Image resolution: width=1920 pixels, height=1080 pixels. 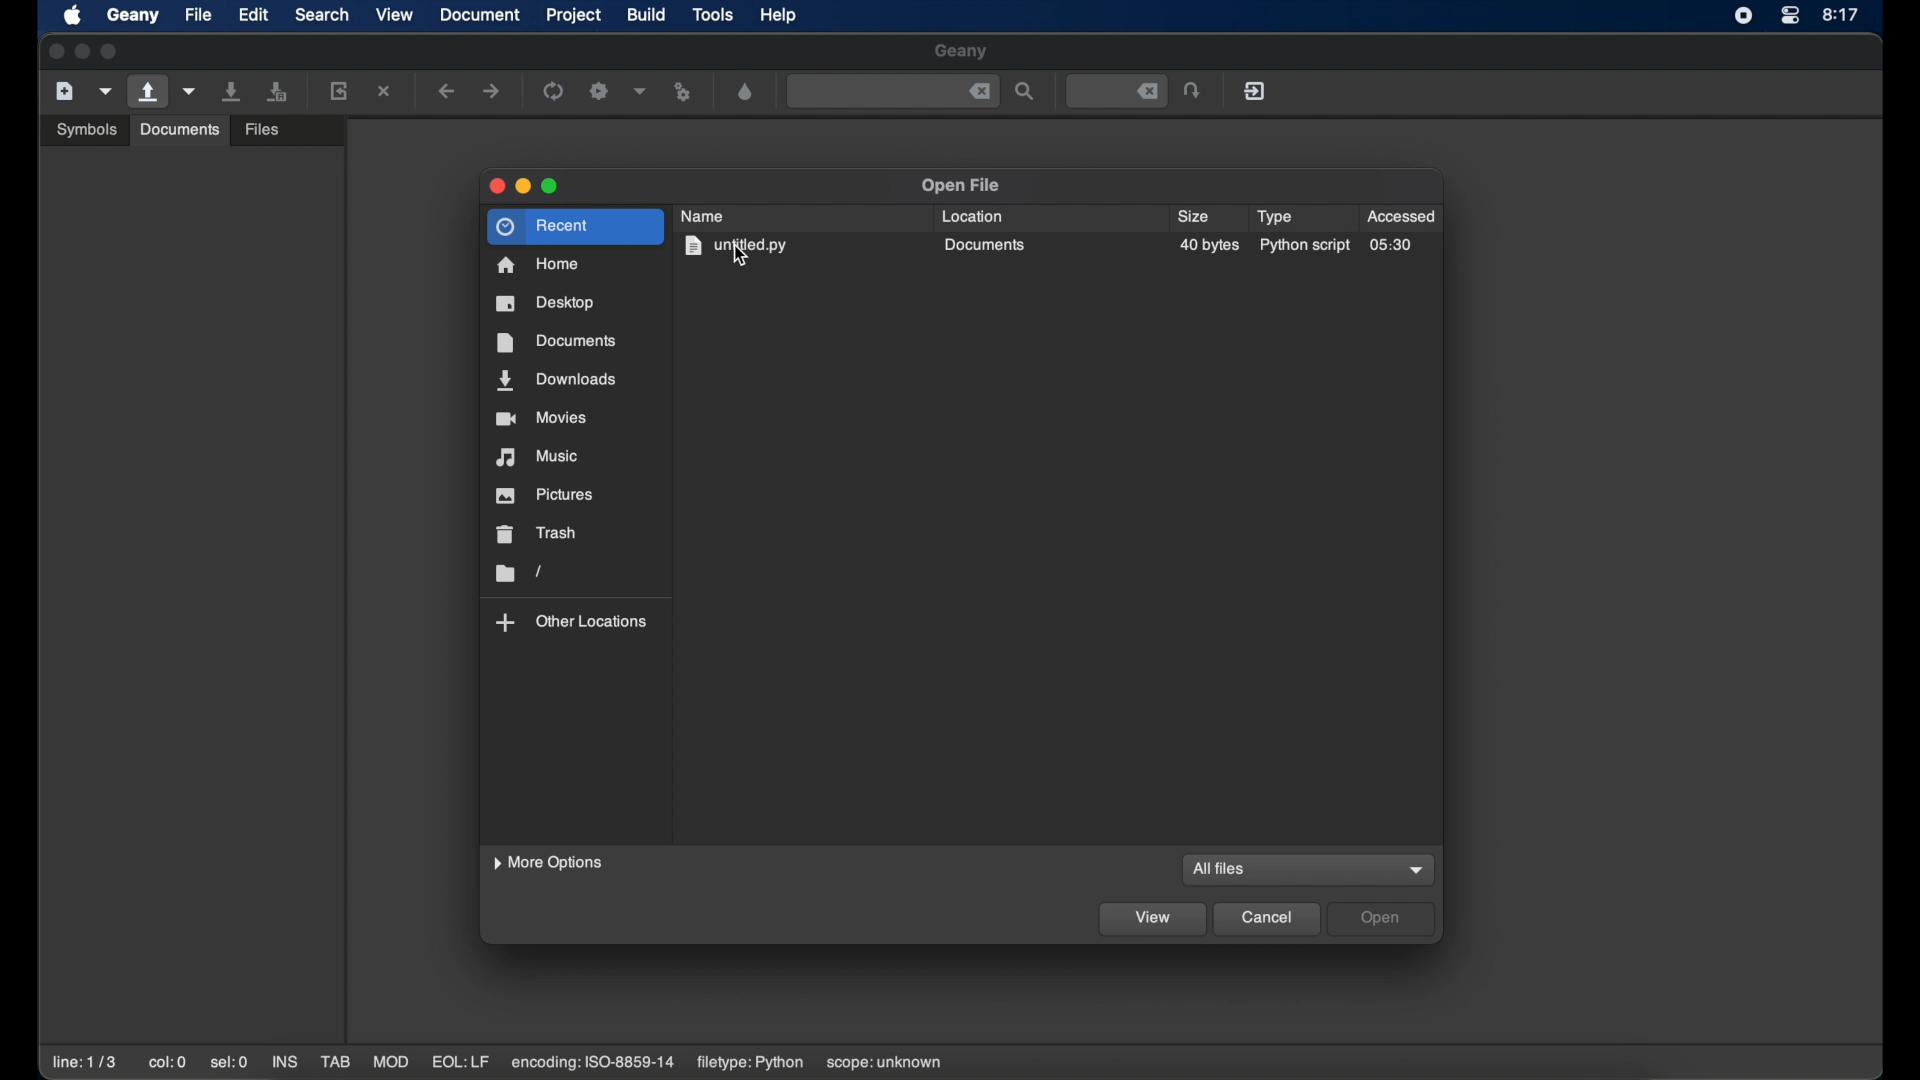 What do you see at coordinates (538, 533) in the screenshot?
I see `trash` at bounding box center [538, 533].